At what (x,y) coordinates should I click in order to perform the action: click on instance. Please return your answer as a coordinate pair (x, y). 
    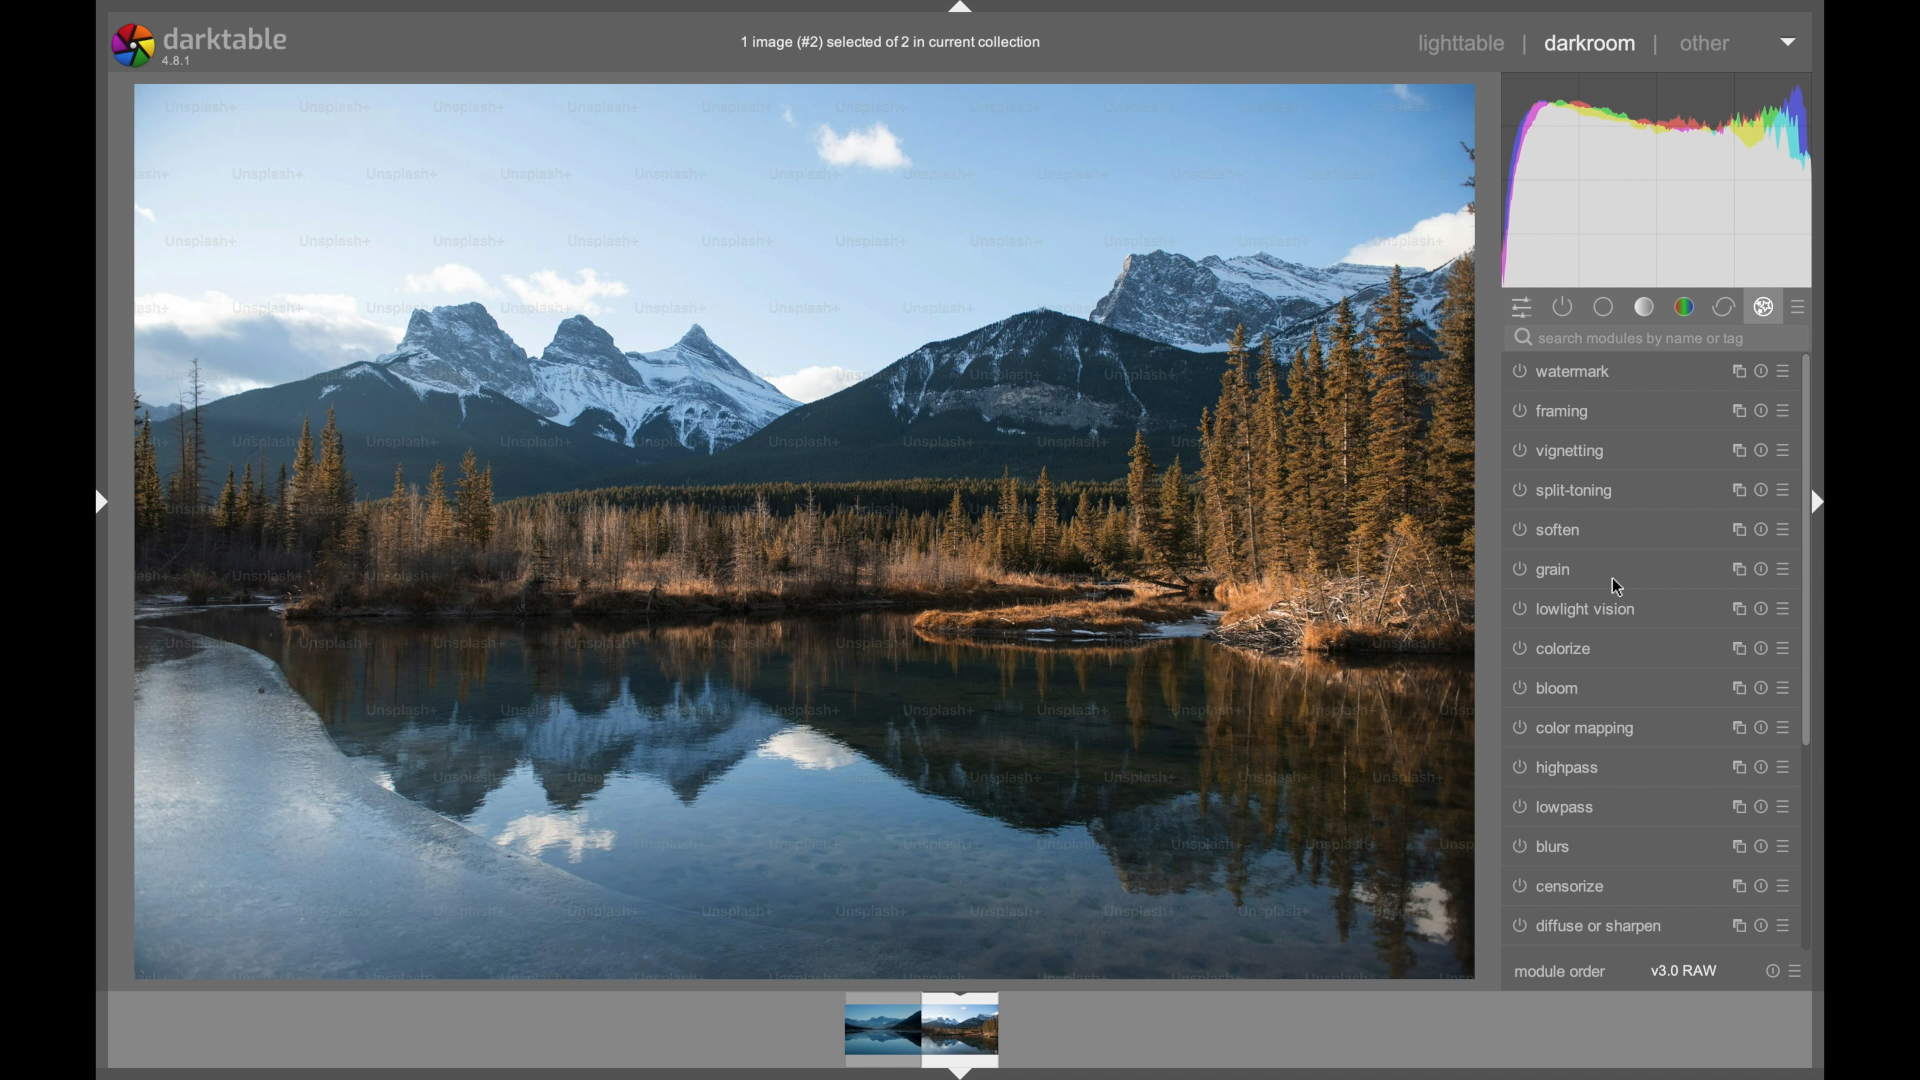
    Looking at the image, I should click on (1732, 647).